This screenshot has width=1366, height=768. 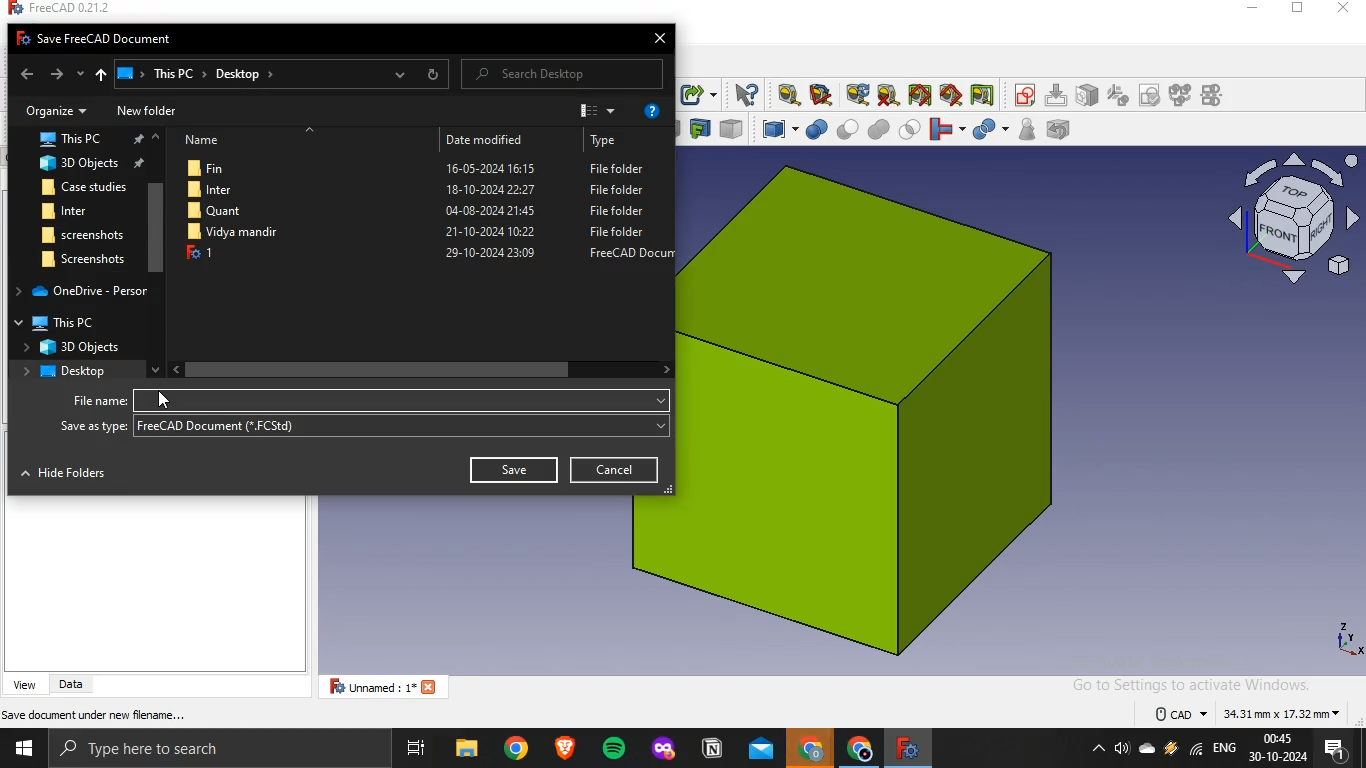 I want to click on clear all, so click(x=889, y=95).